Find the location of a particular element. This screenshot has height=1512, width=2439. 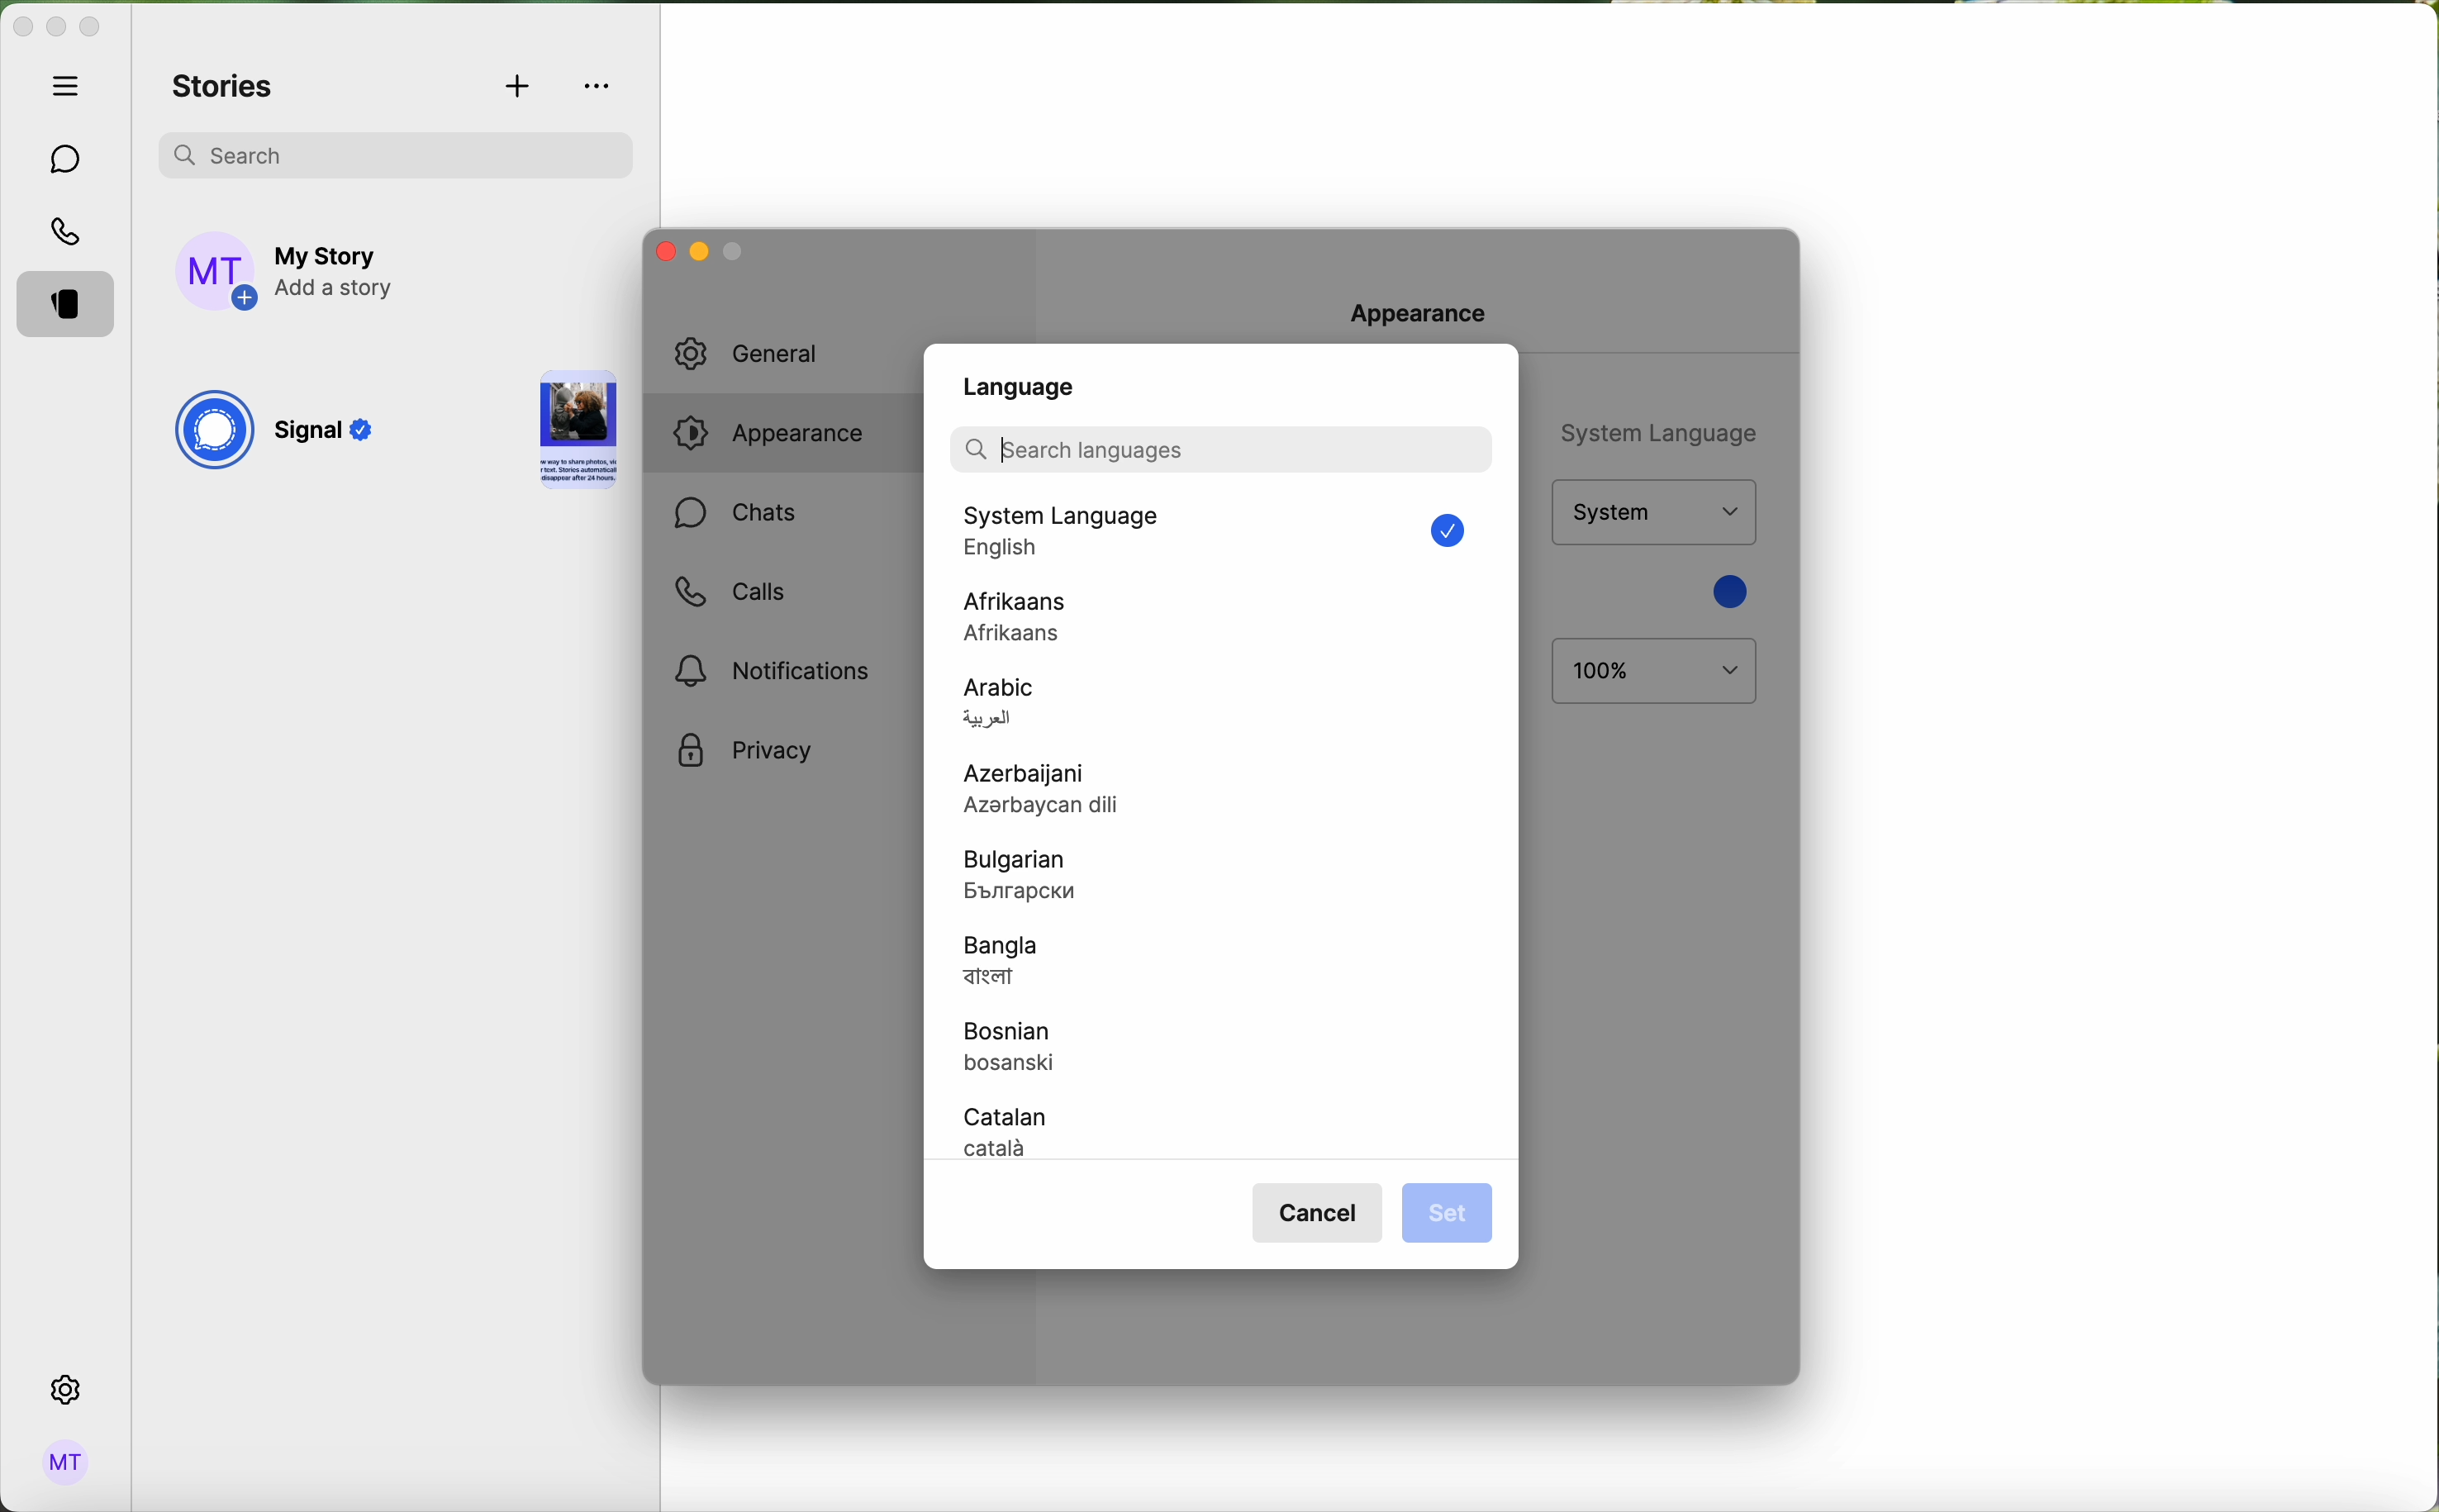

more options is located at coordinates (600, 86).